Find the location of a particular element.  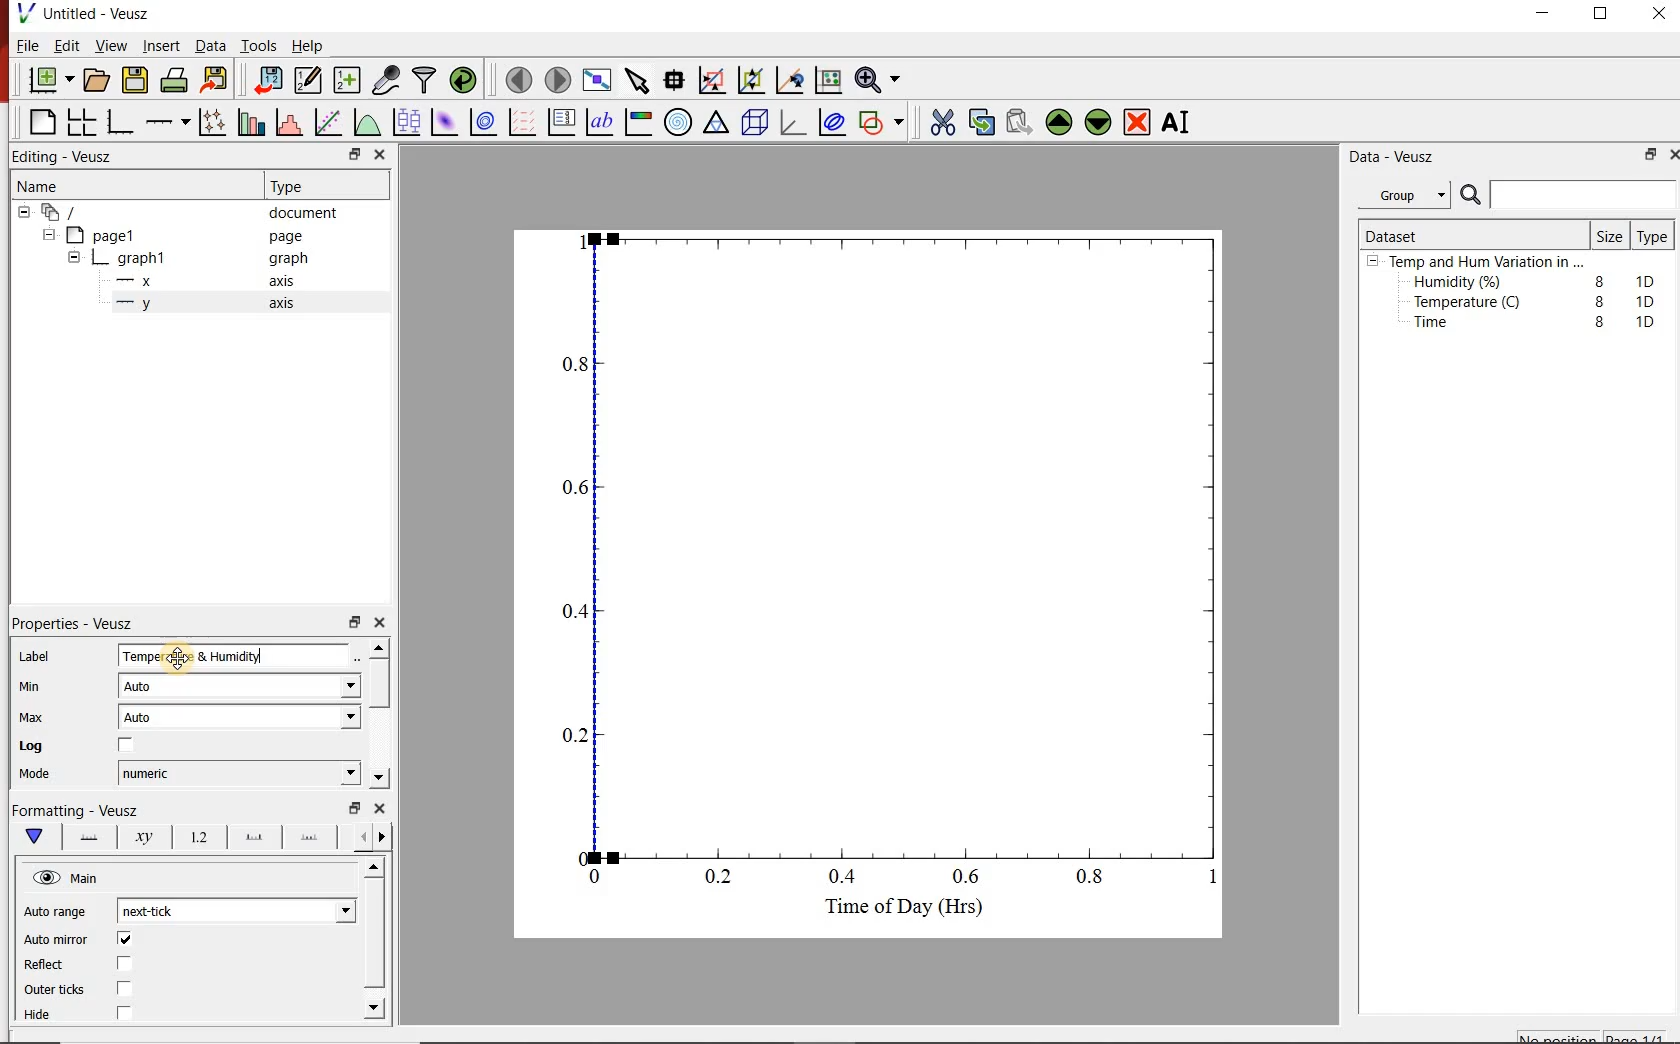

view plot full screen is located at coordinates (598, 81).